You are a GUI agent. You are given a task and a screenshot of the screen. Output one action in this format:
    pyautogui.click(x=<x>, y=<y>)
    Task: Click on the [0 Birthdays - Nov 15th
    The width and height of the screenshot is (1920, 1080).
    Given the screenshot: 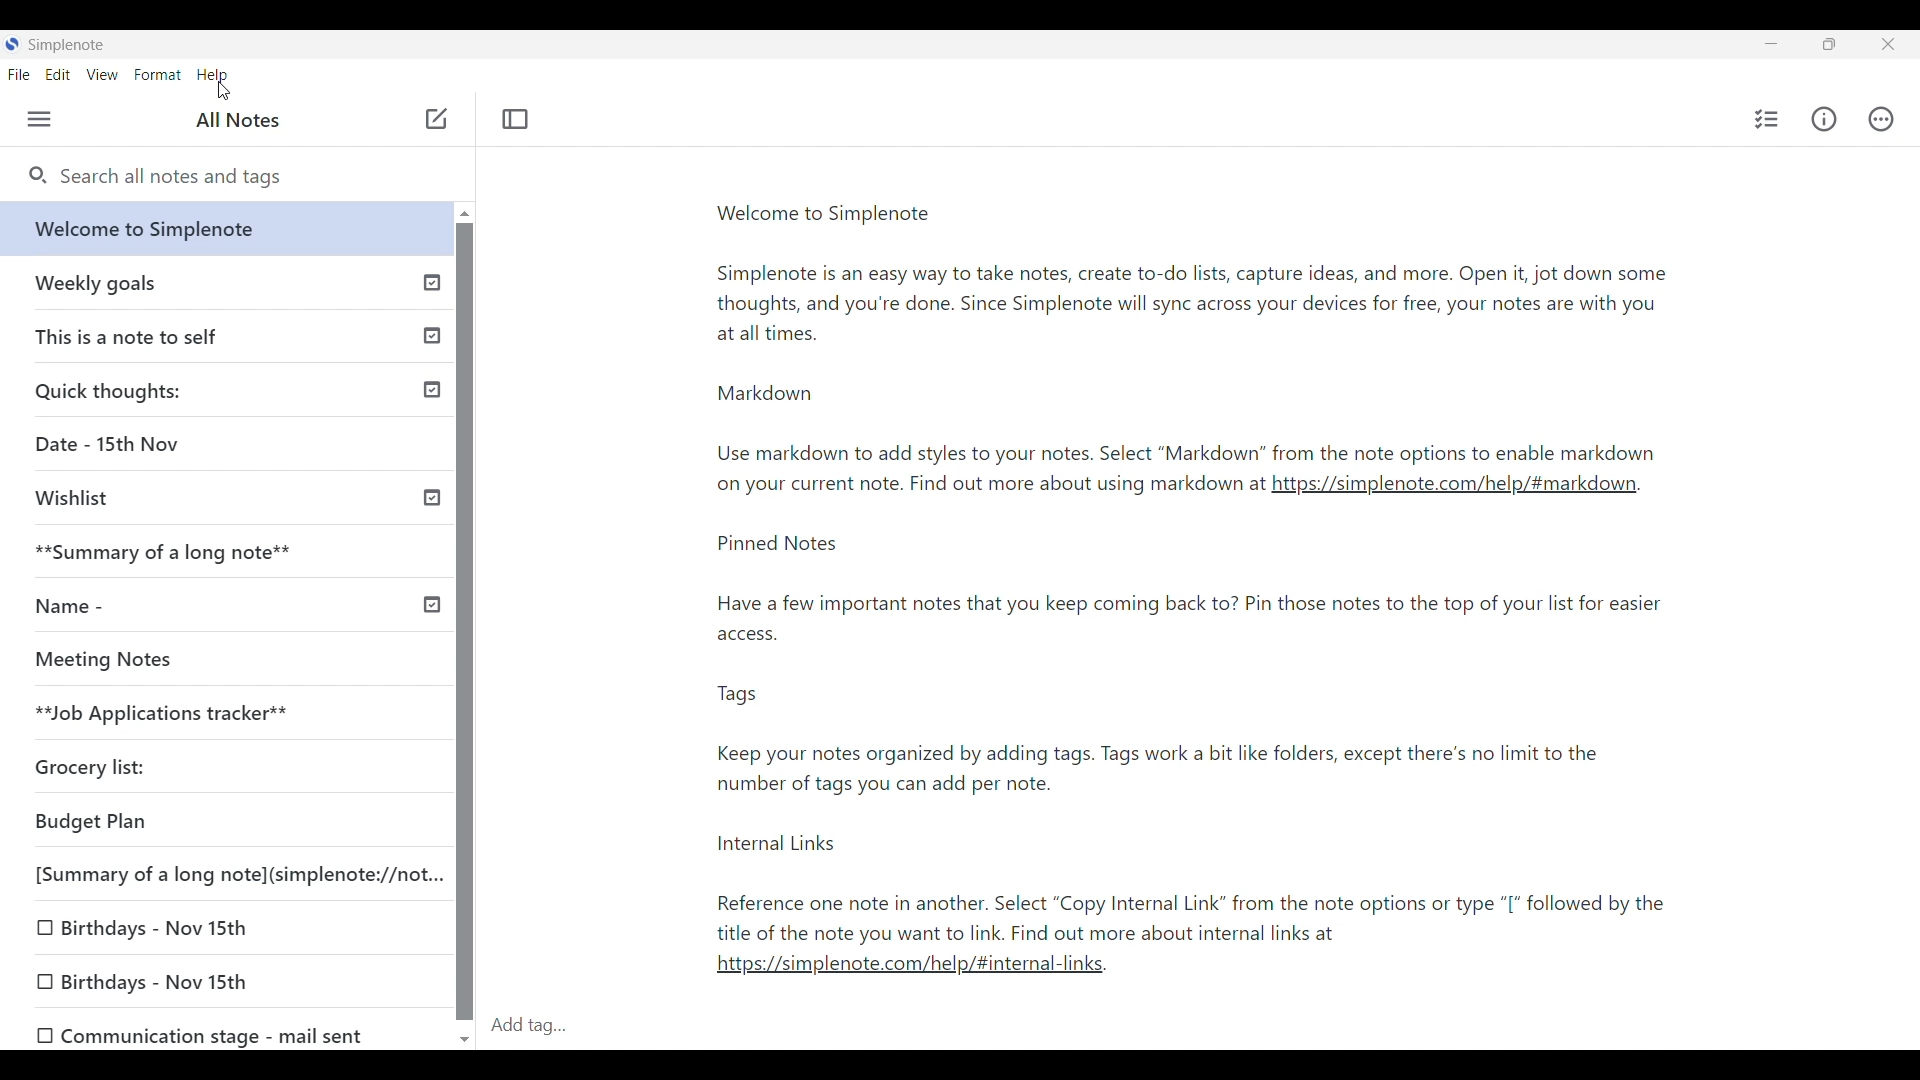 What is the action you would take?
    pyautogui.click(x=134, y=982)
    